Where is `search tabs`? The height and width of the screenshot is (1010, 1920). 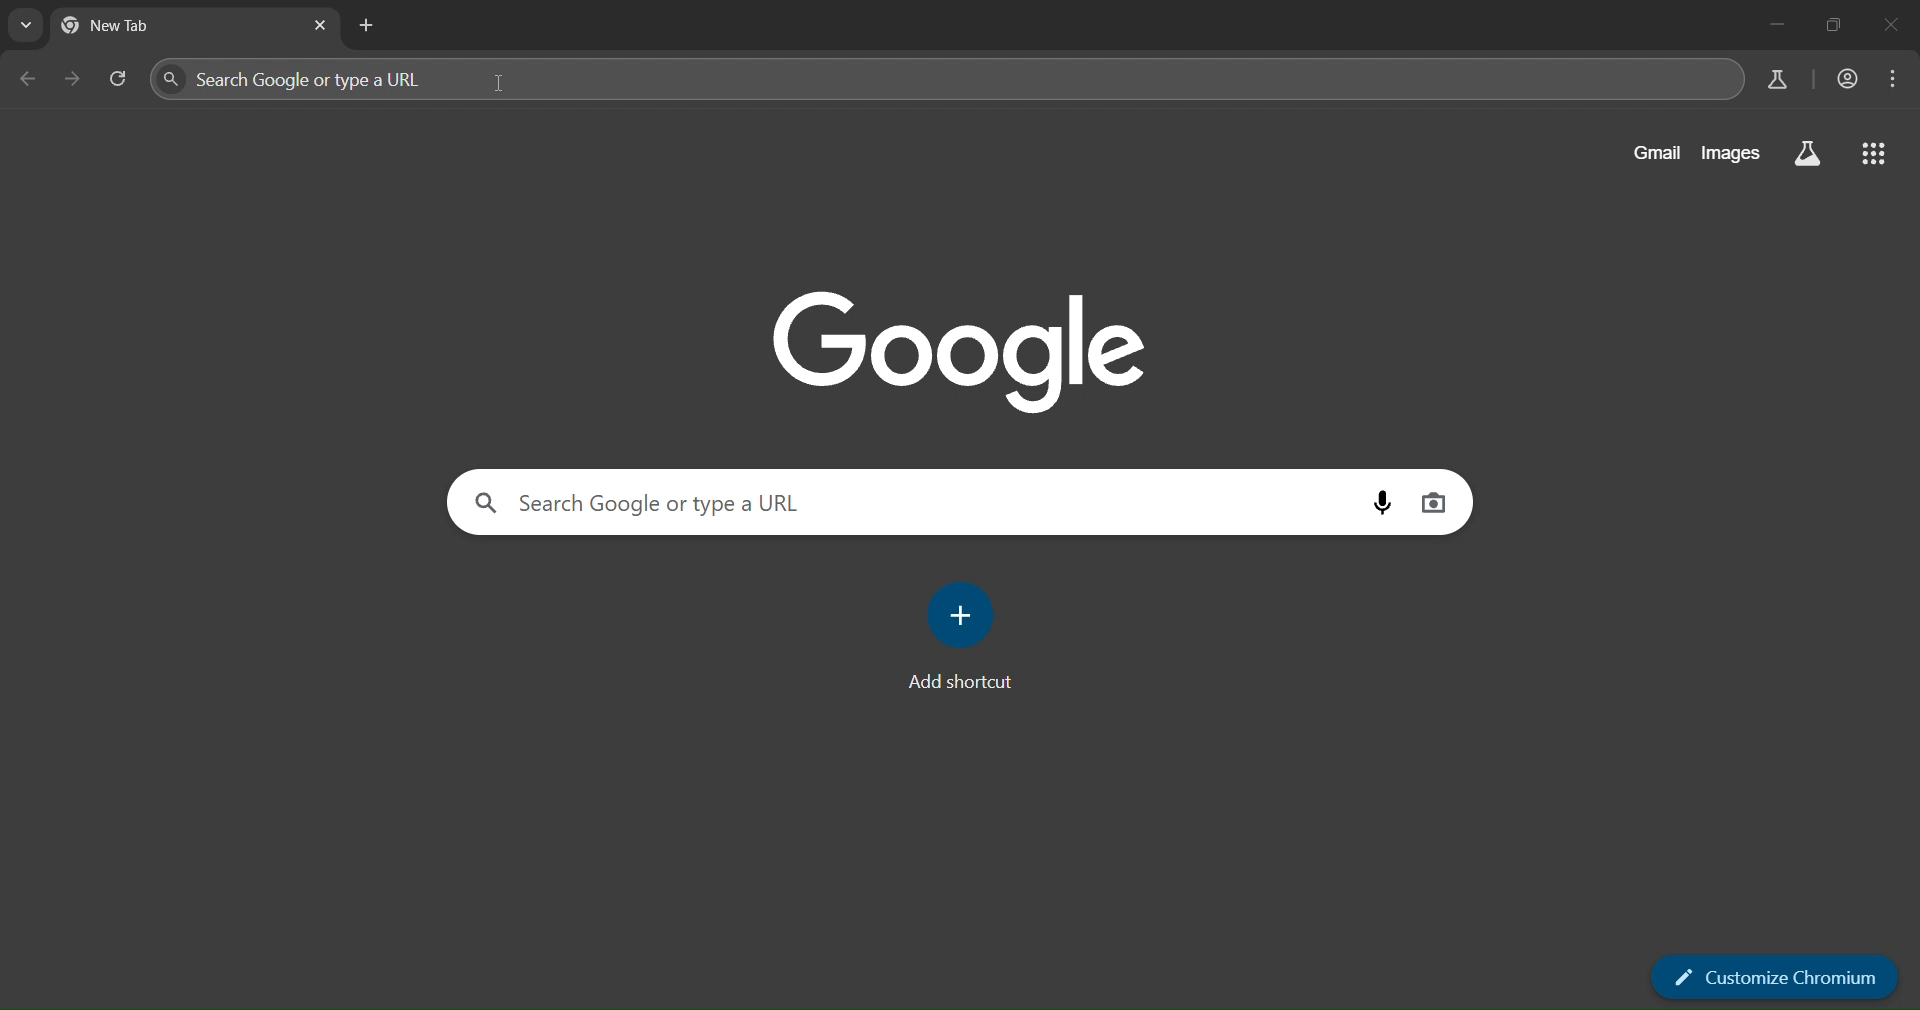
search tabs is located at coordinates (25, 27).